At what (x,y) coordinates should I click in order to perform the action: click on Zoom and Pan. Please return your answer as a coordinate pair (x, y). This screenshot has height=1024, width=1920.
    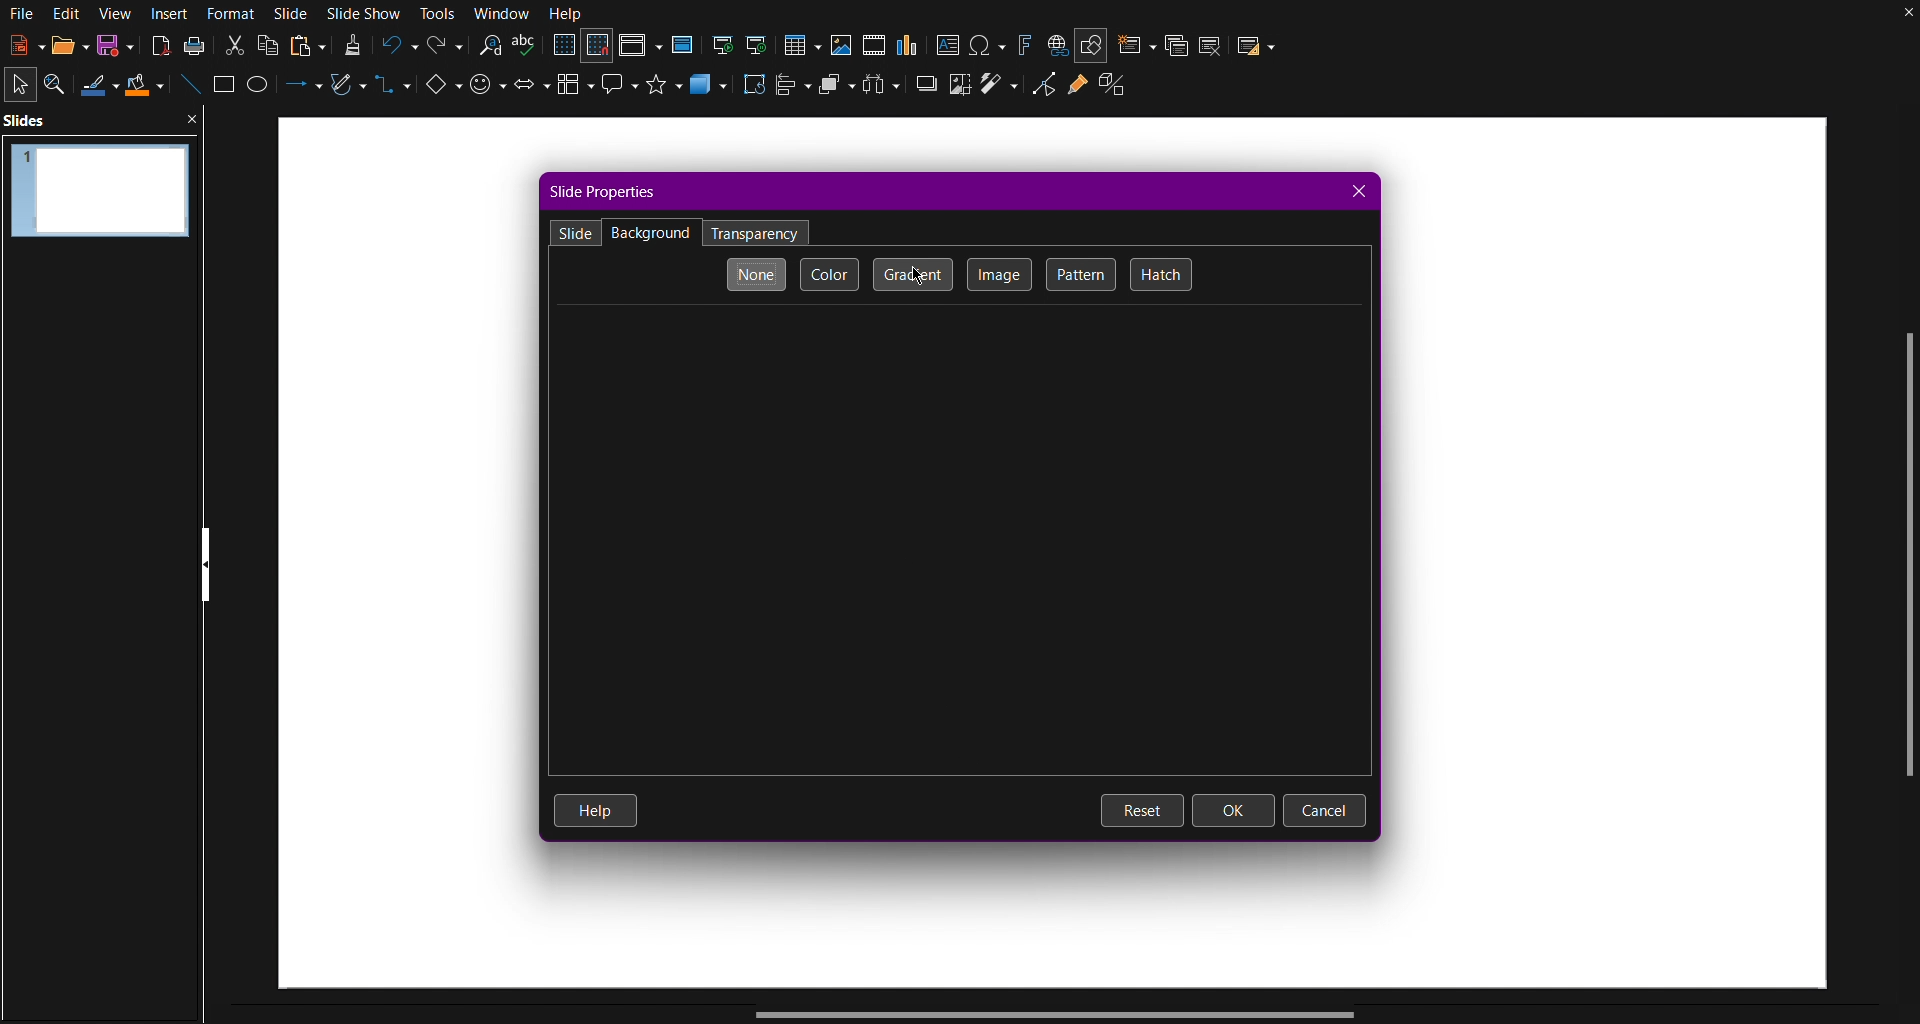
    Looking at the image, I should click on (61, 85).